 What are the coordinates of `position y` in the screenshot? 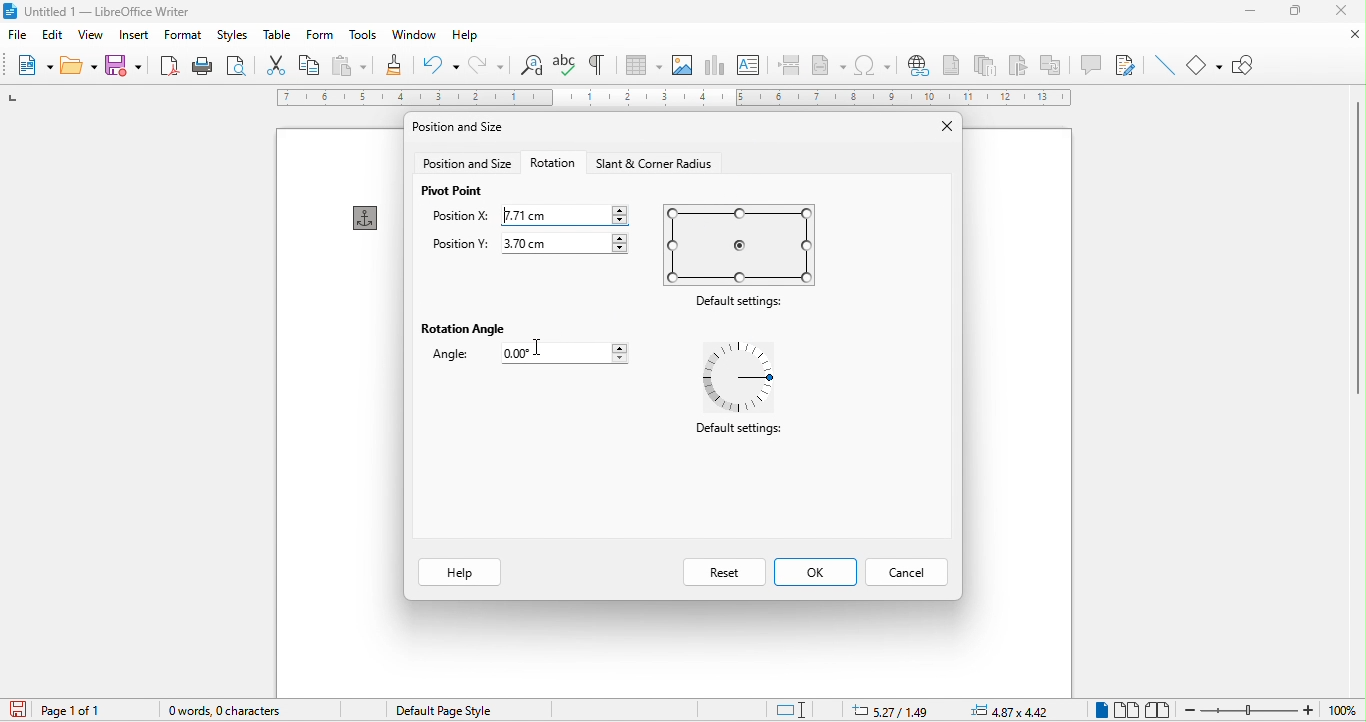 It's located at (462, 244).